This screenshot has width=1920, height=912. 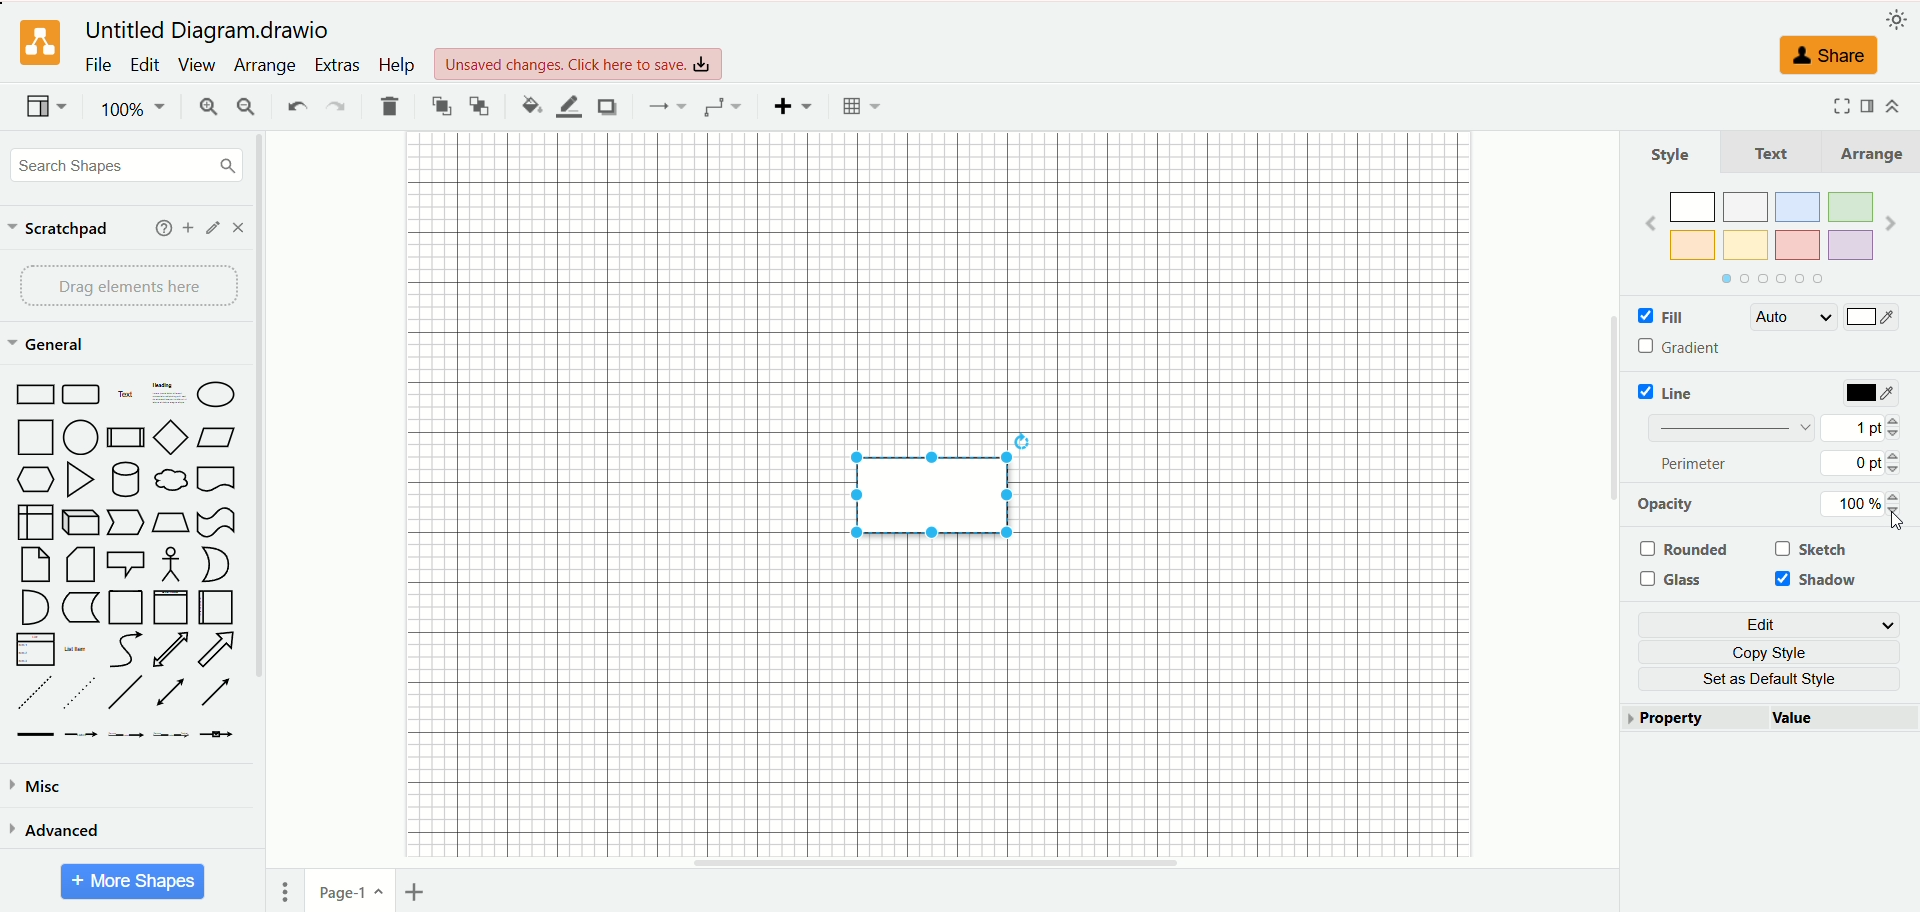 What do you see at coordinates (606, 106) in the screenshot?
I see `shadow` at bounding box center [606, 106].